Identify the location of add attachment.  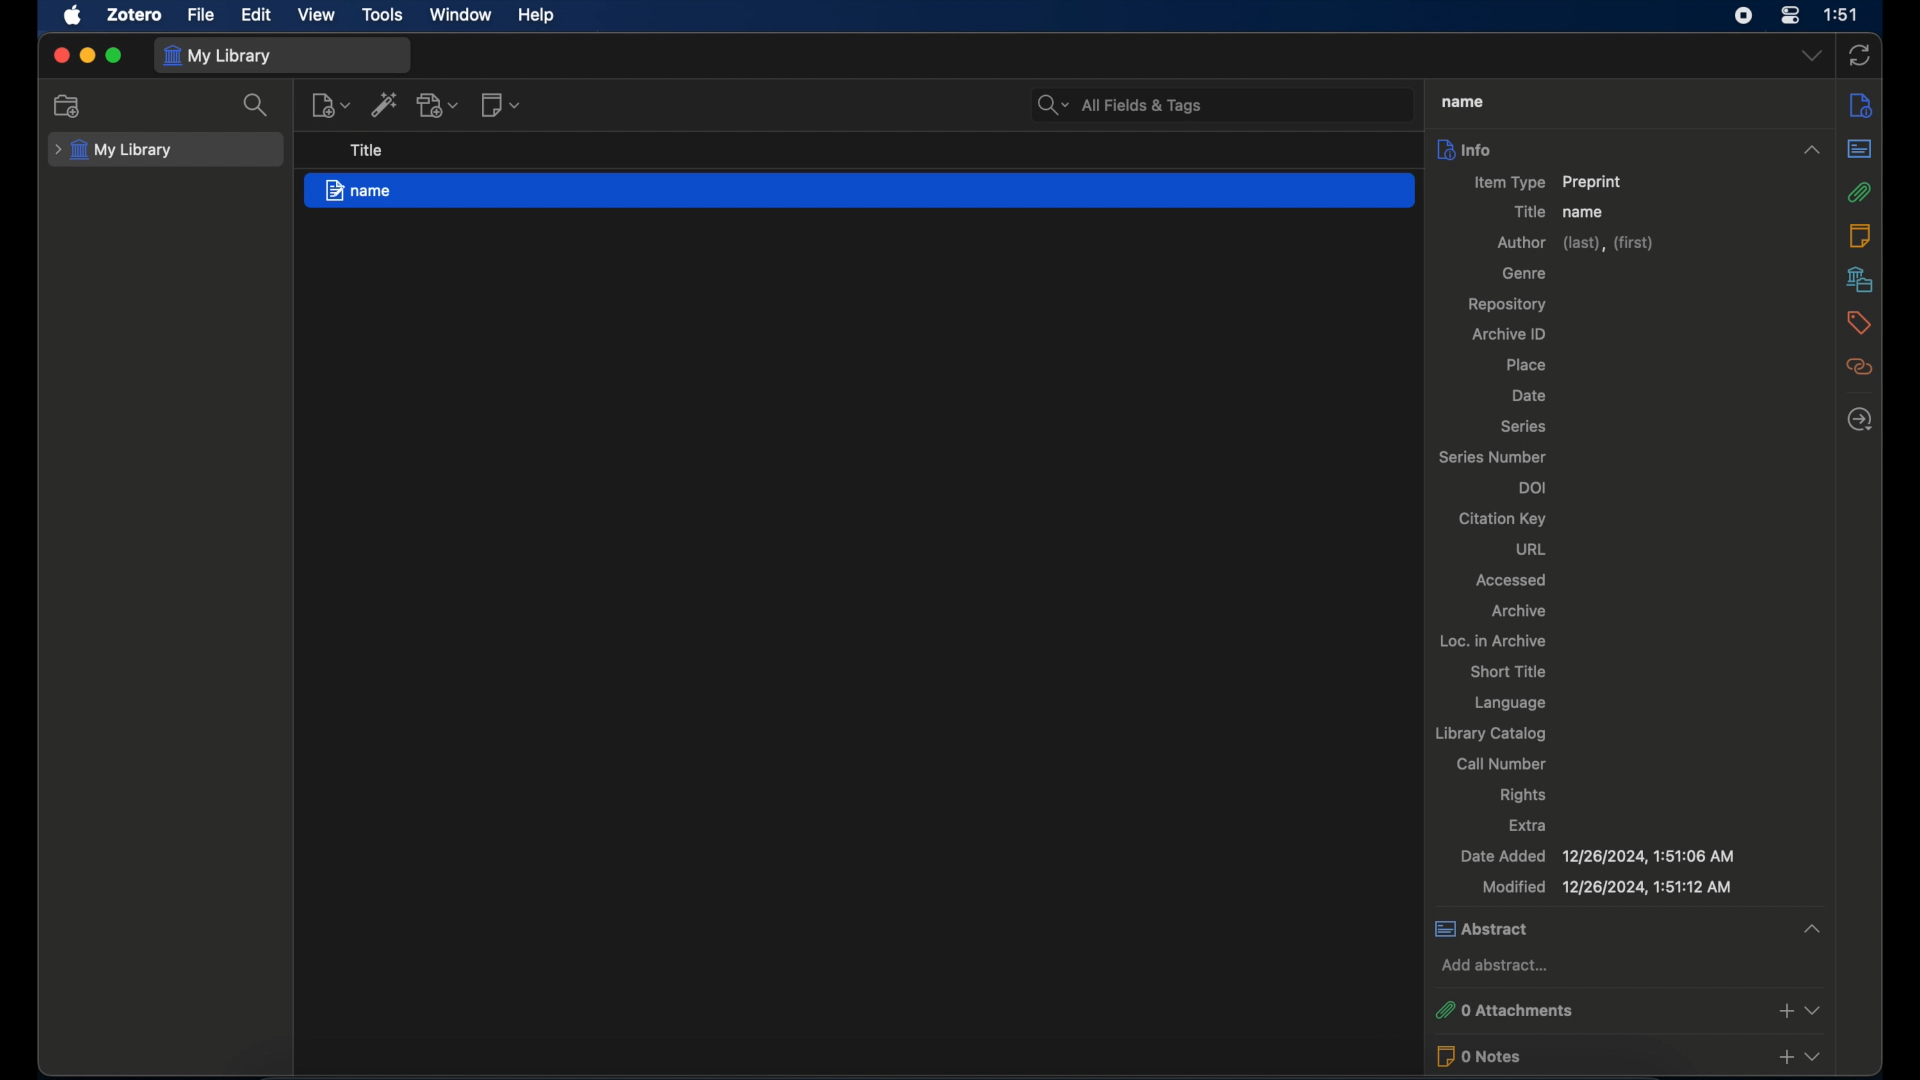
(438, 105).